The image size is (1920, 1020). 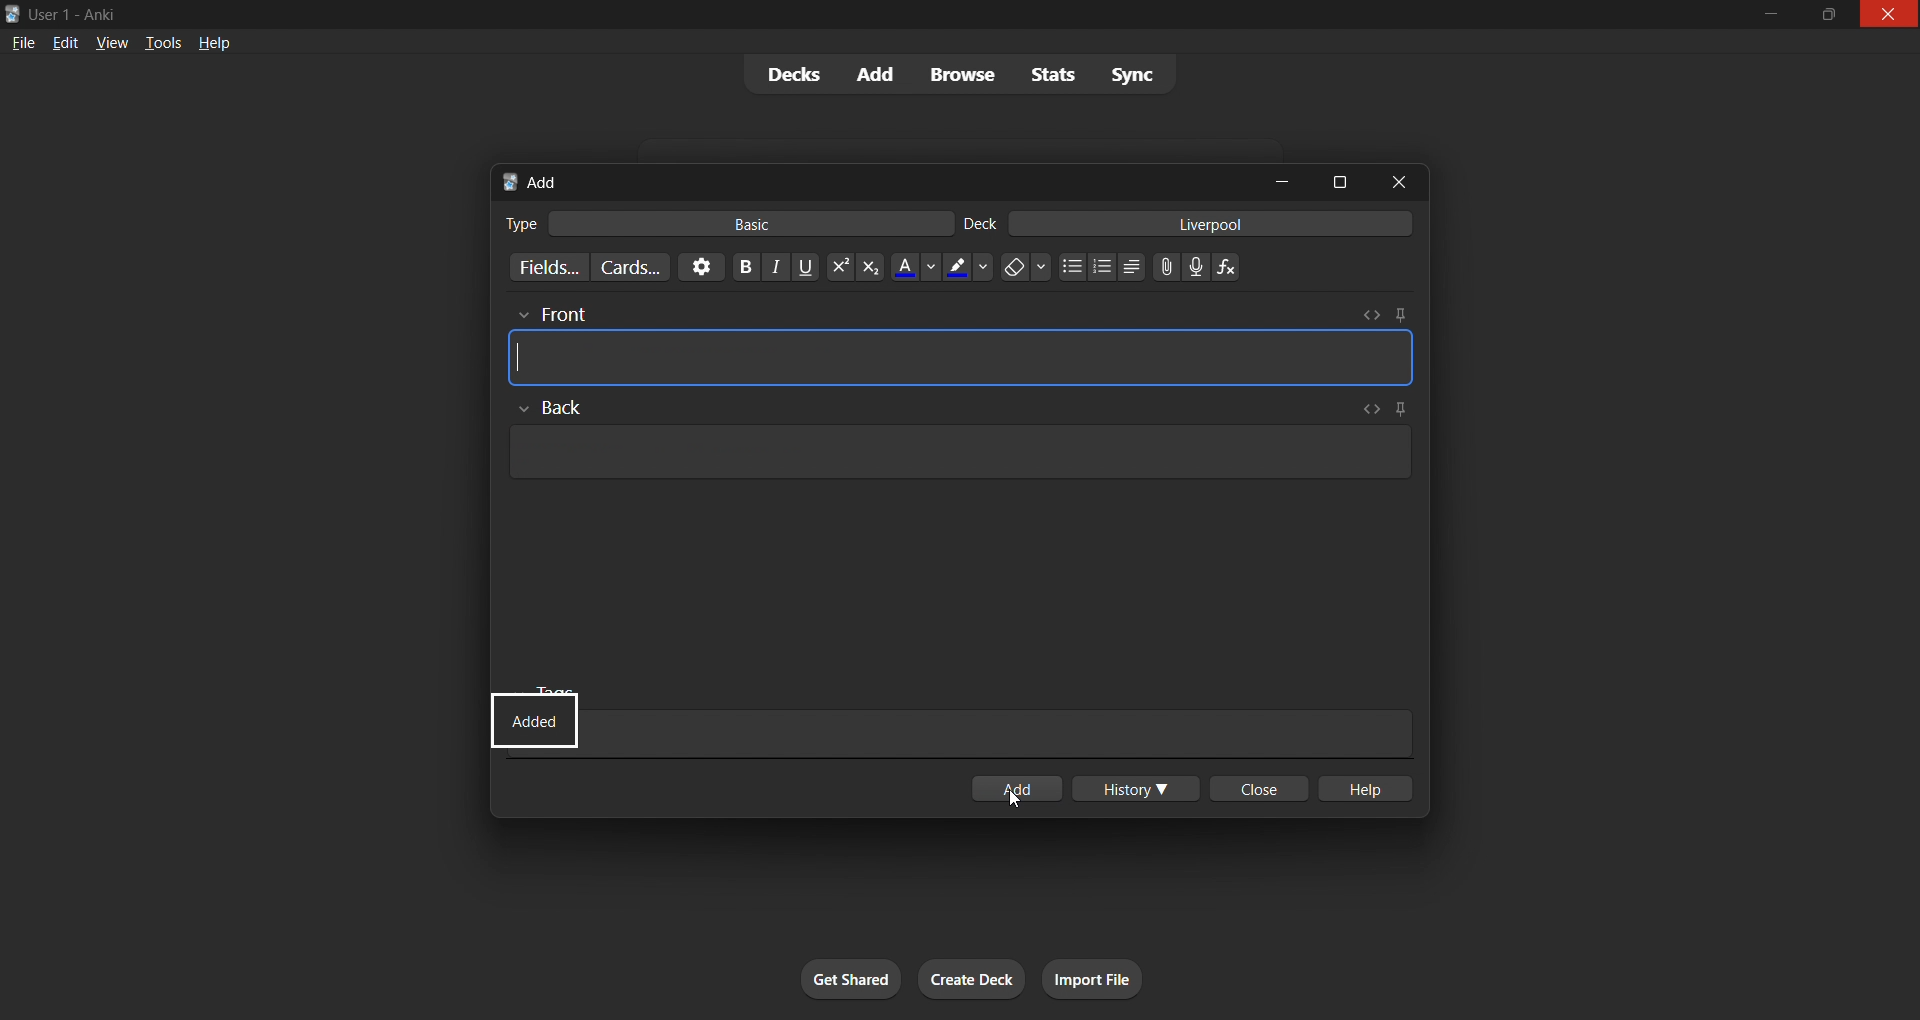 I want to click on import file, so click(x=1112, y=976).